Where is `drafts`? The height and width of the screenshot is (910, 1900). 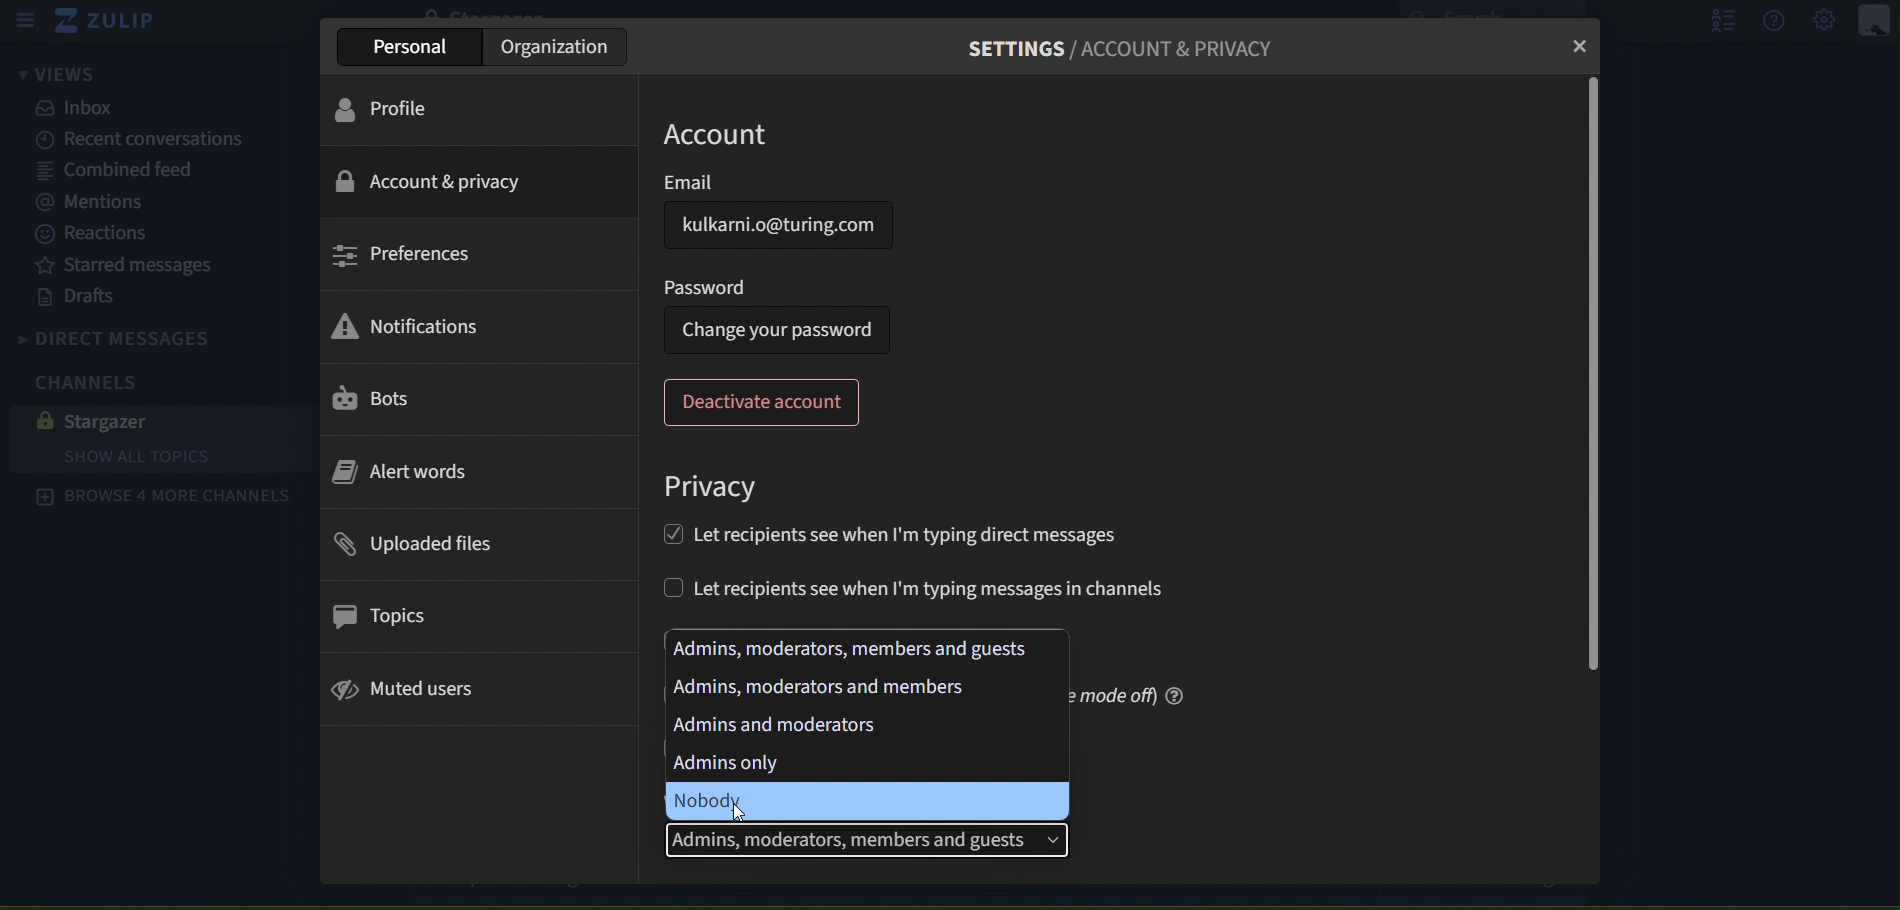
drafts is located at coordinates (83, 297).